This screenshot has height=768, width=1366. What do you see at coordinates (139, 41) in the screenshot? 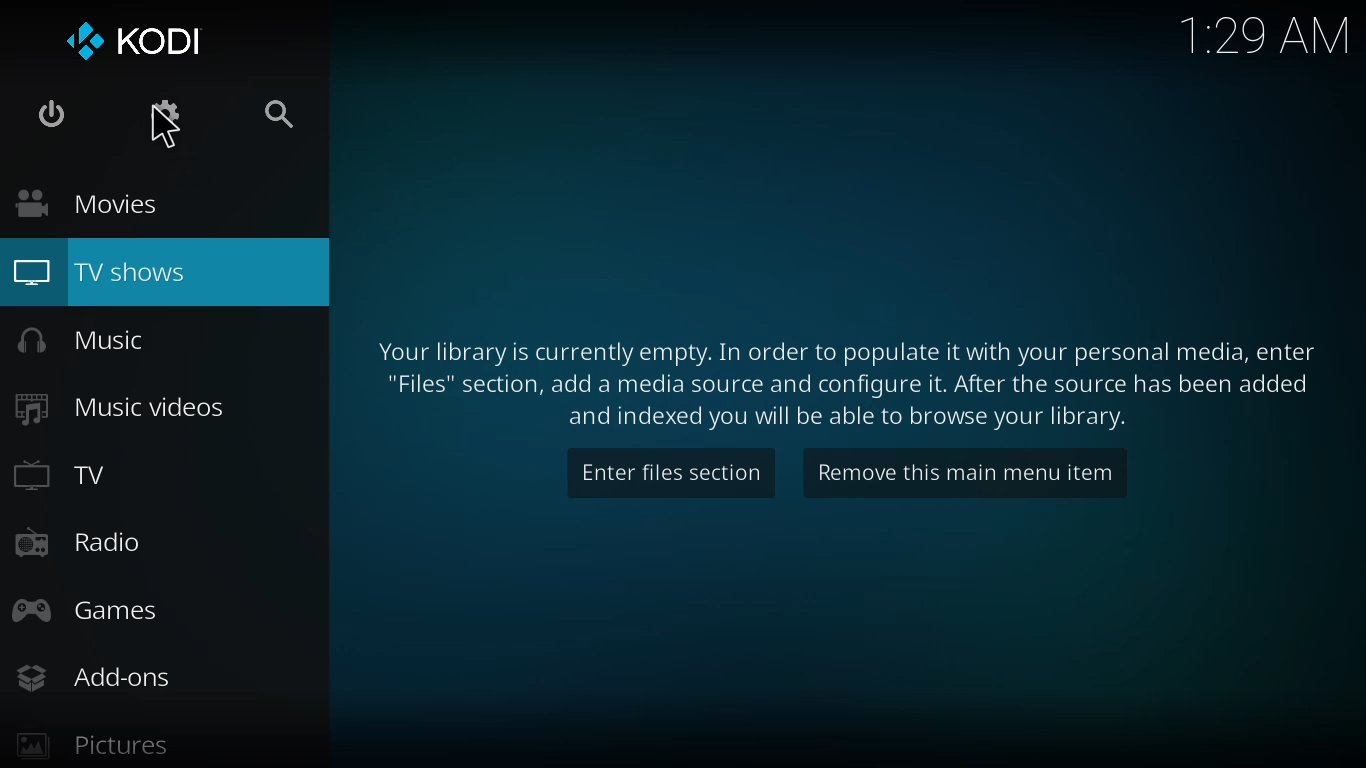
I see `kodi` at bounding box center [139, 41].